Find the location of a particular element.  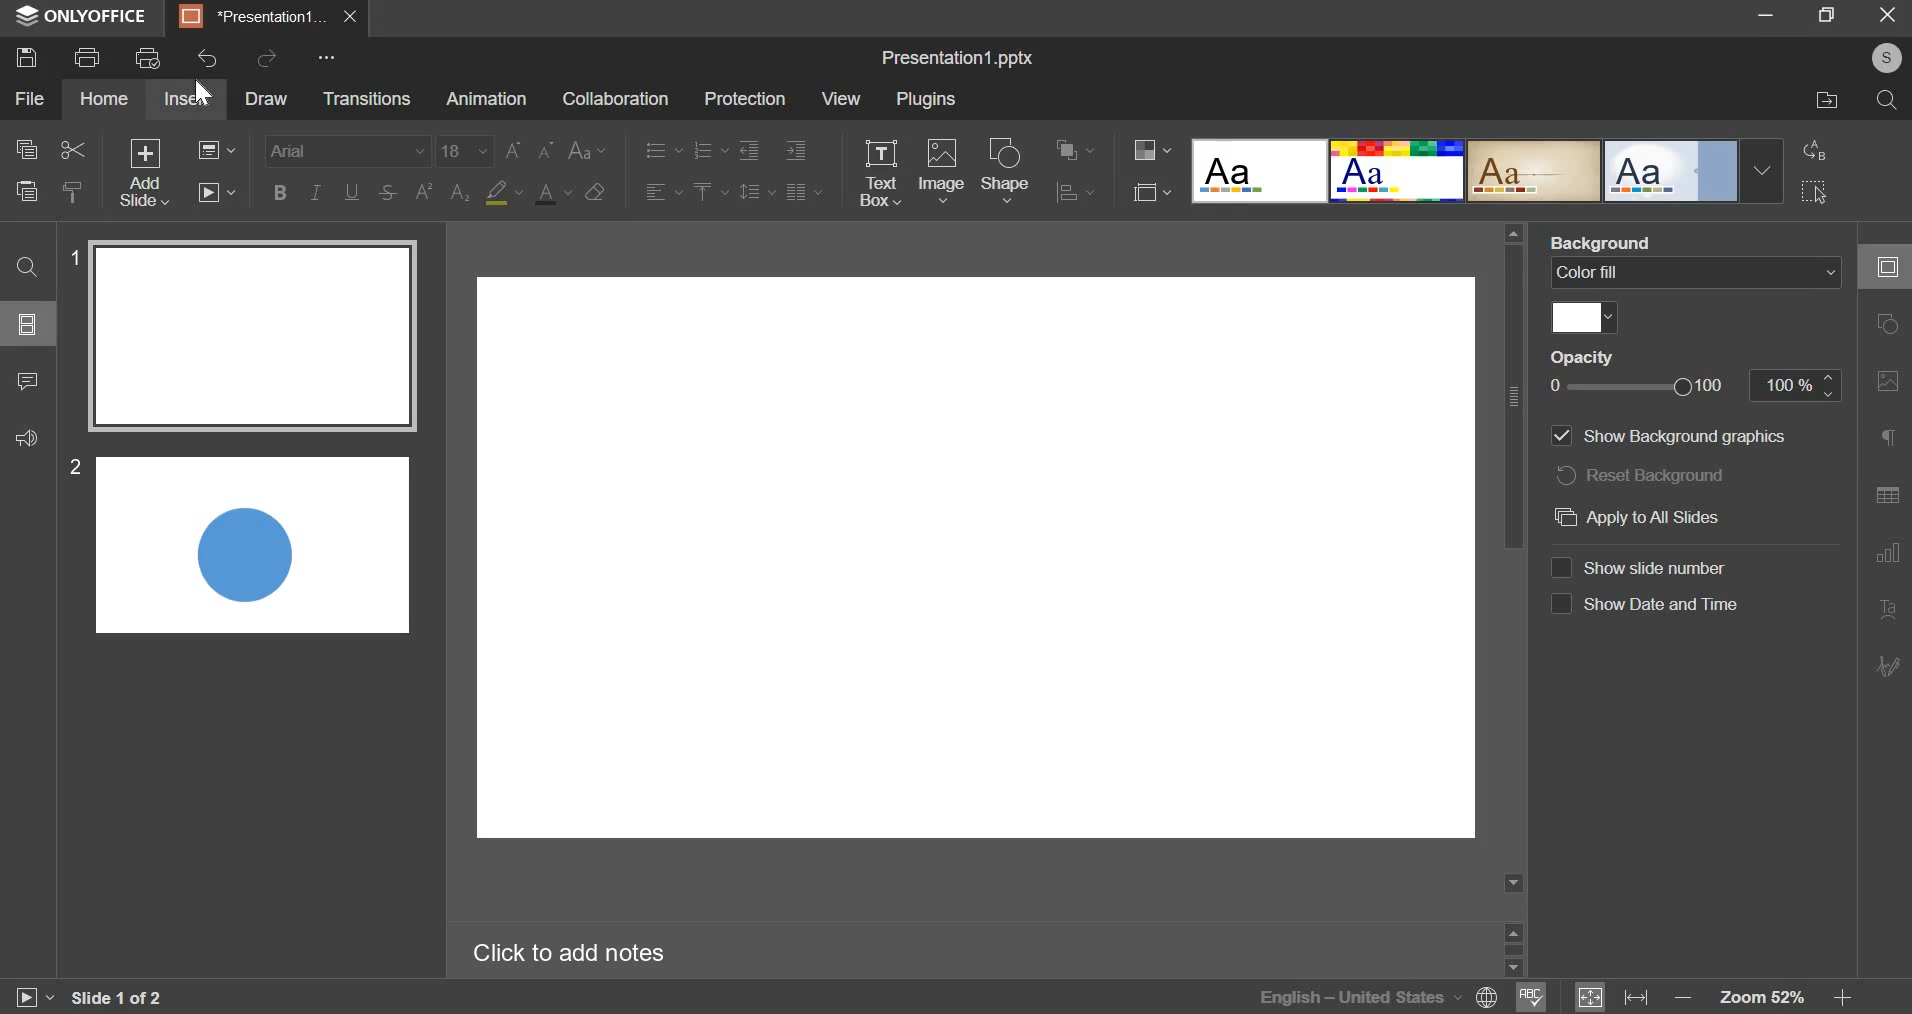

Align shapes is located at coordinates (1072, 194).